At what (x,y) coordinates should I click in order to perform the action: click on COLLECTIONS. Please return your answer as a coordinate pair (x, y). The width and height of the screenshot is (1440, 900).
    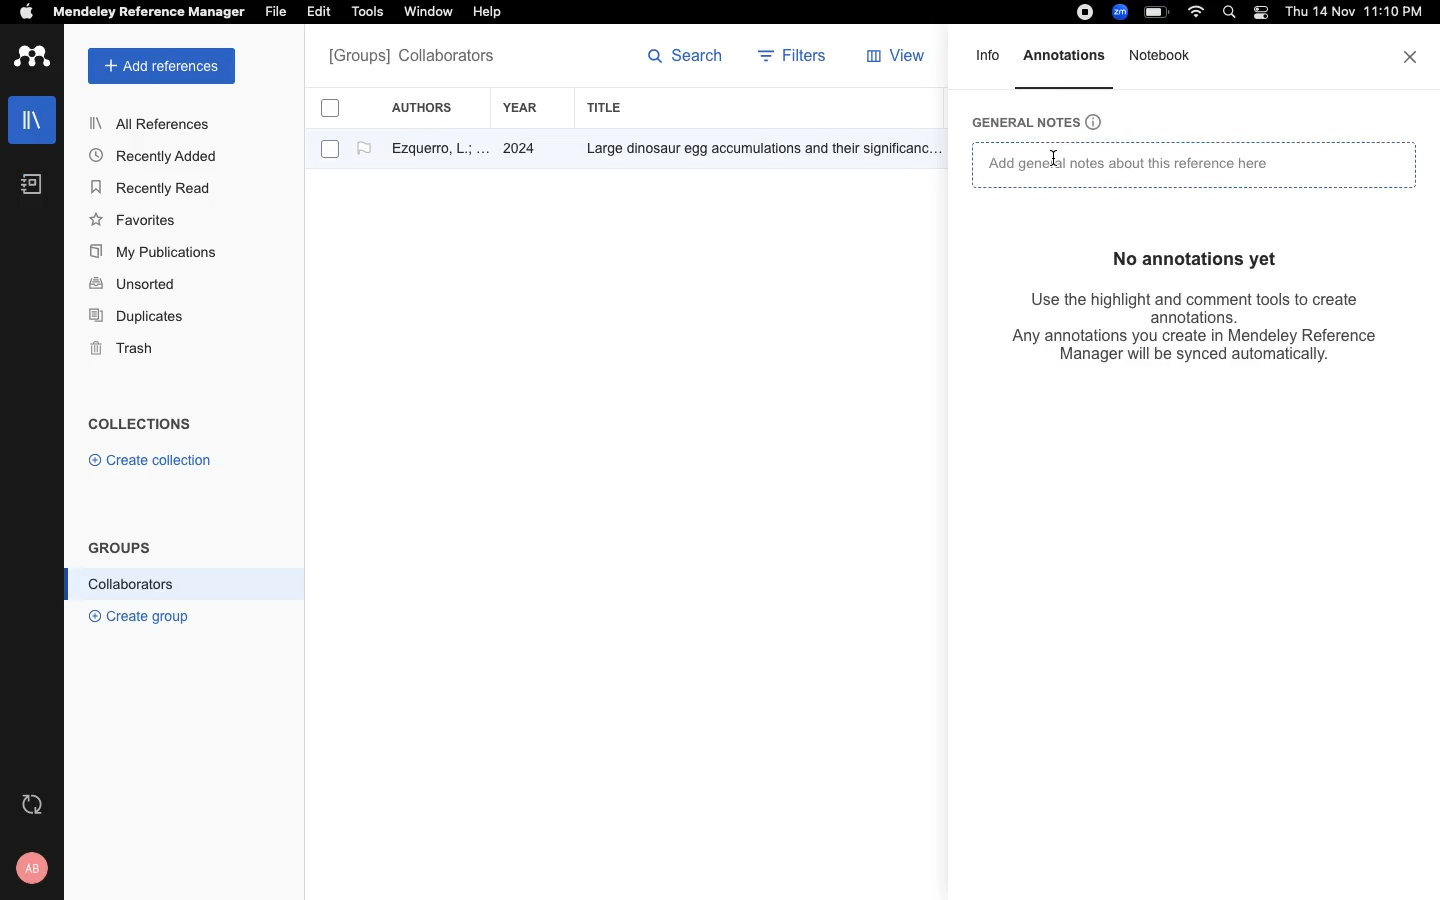
    Looking at the image, I should click on (140, 426).